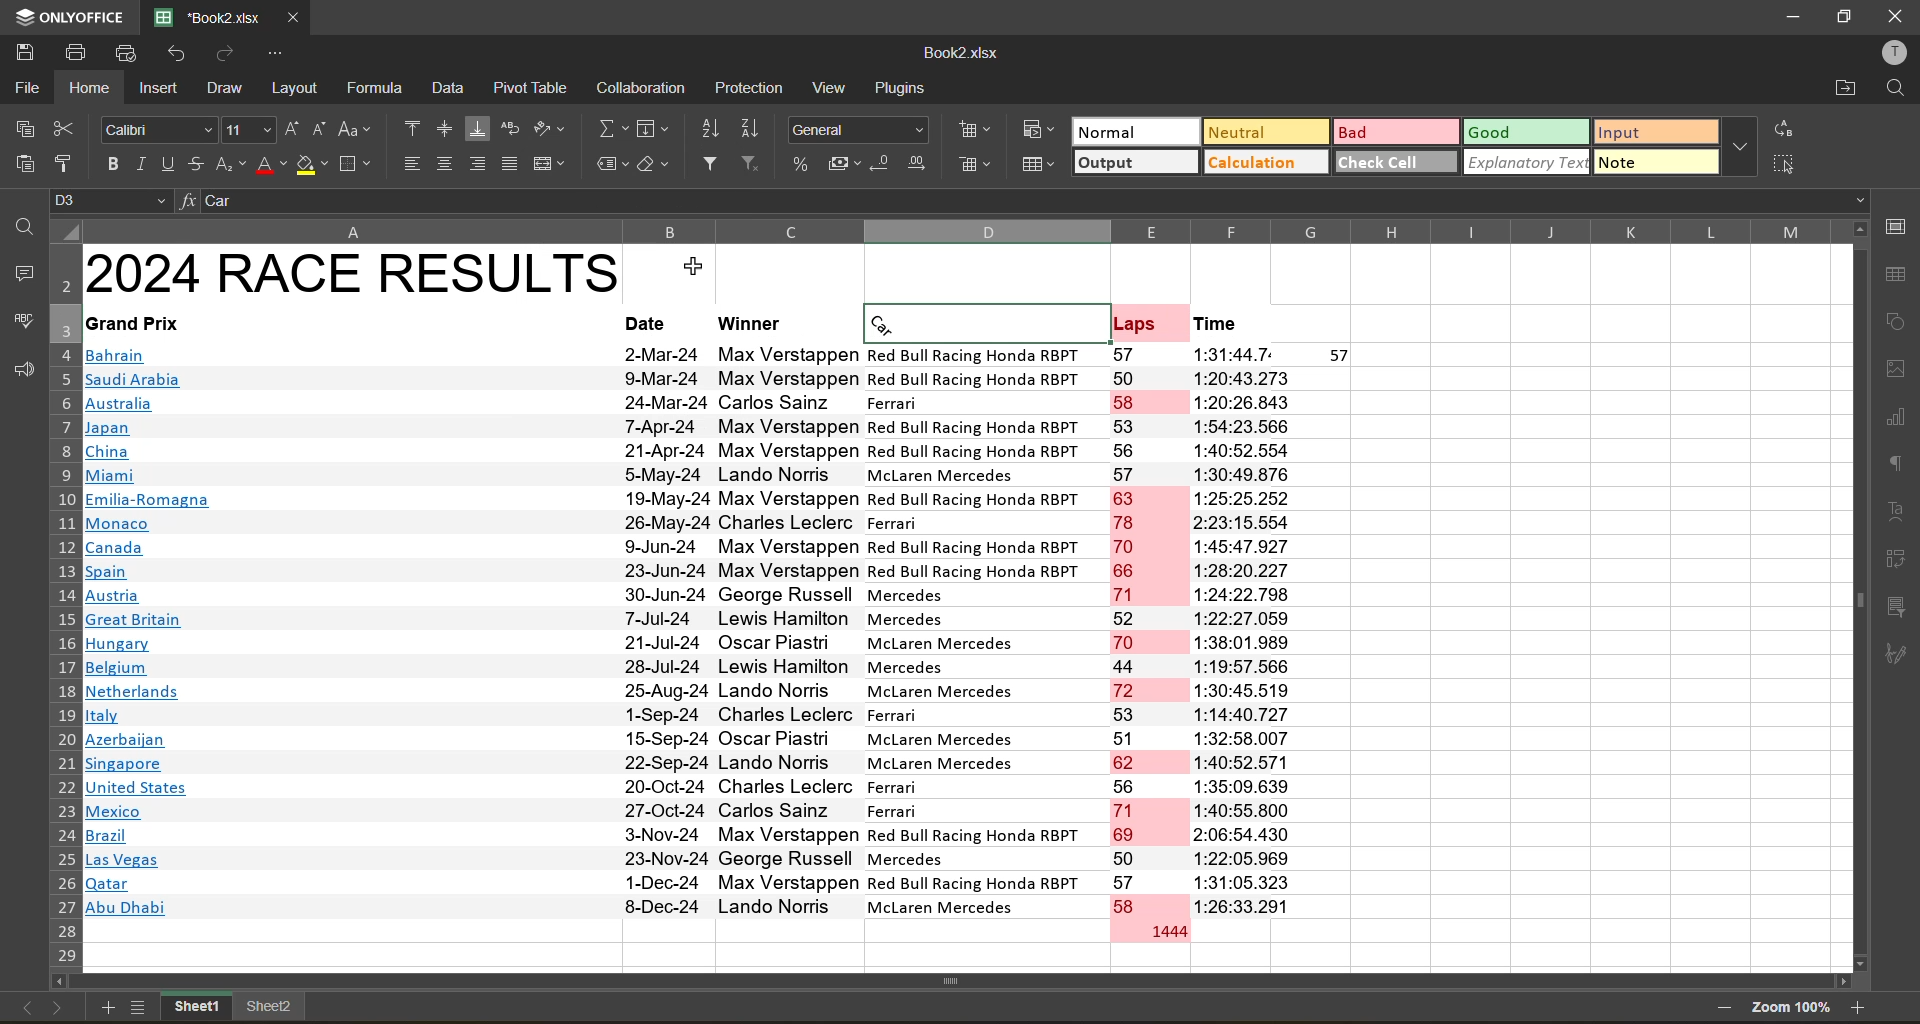  What do you see at coordinates (409, 128) in the screenshot?
I see `align top` at bounding box center [409, 128].